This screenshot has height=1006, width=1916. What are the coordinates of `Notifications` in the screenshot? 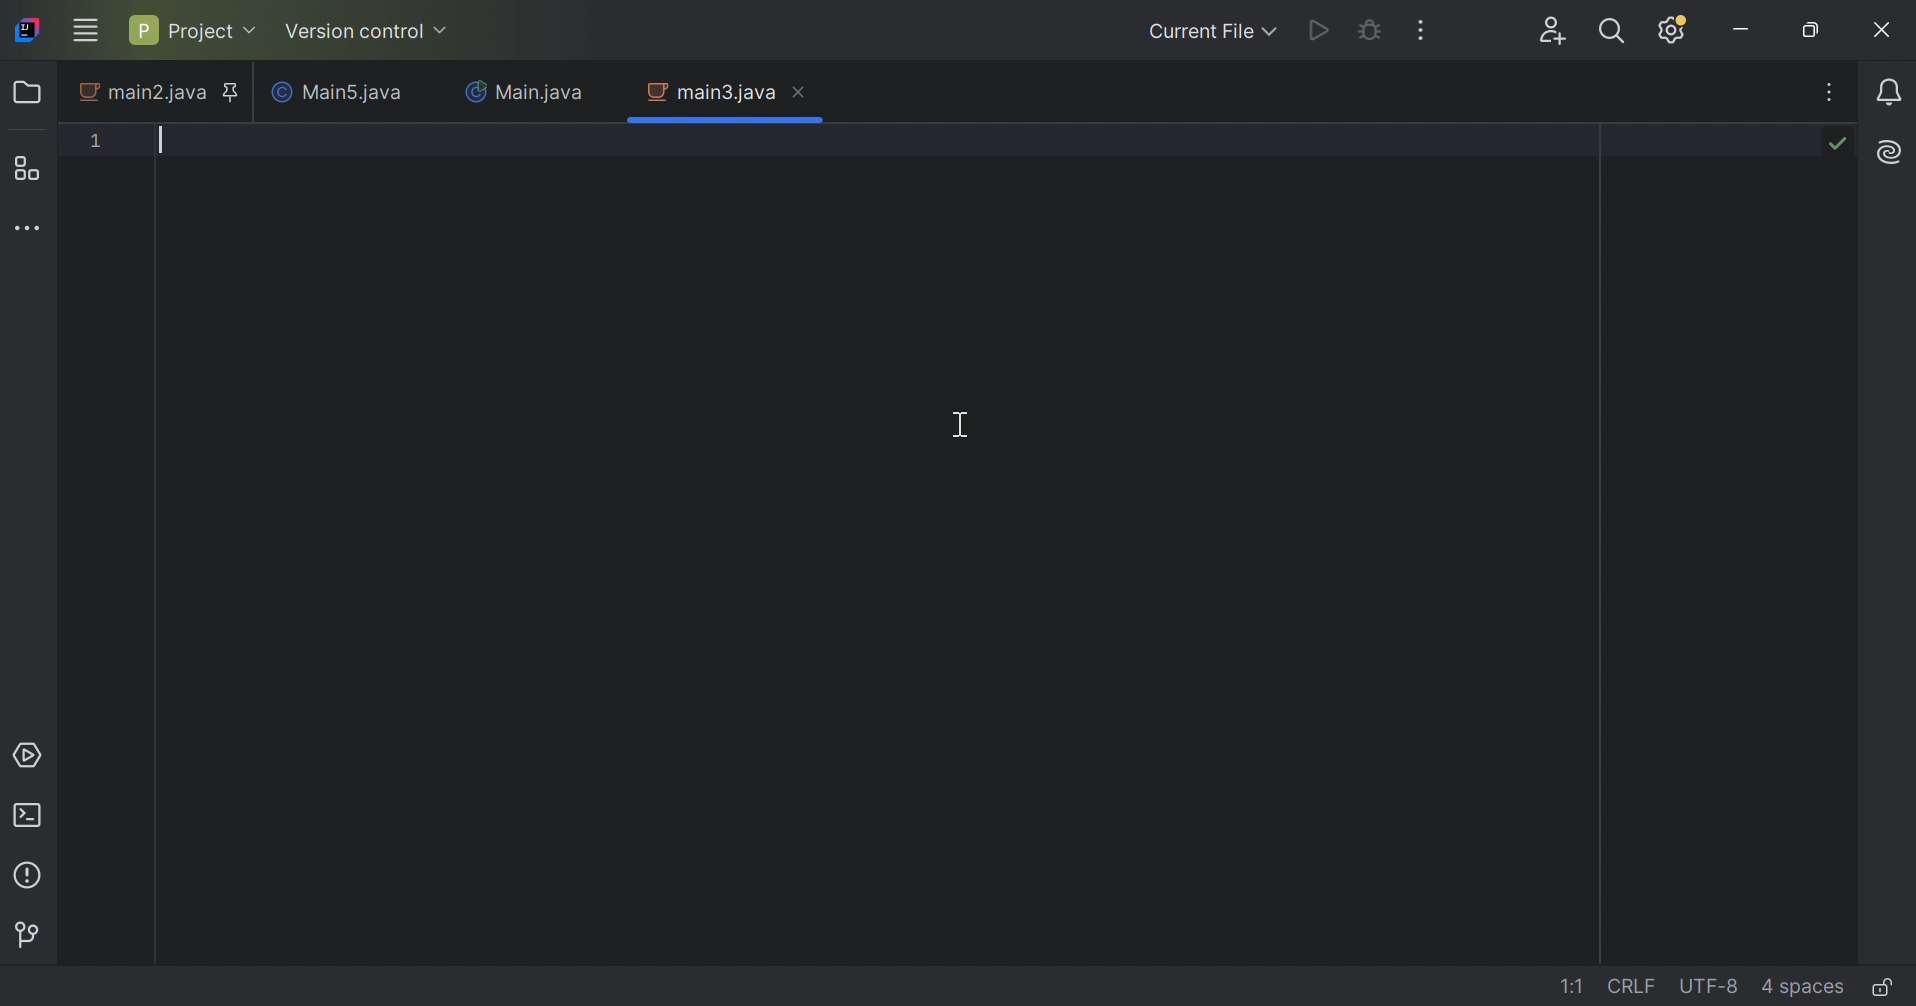 It's located at (1892, 92).